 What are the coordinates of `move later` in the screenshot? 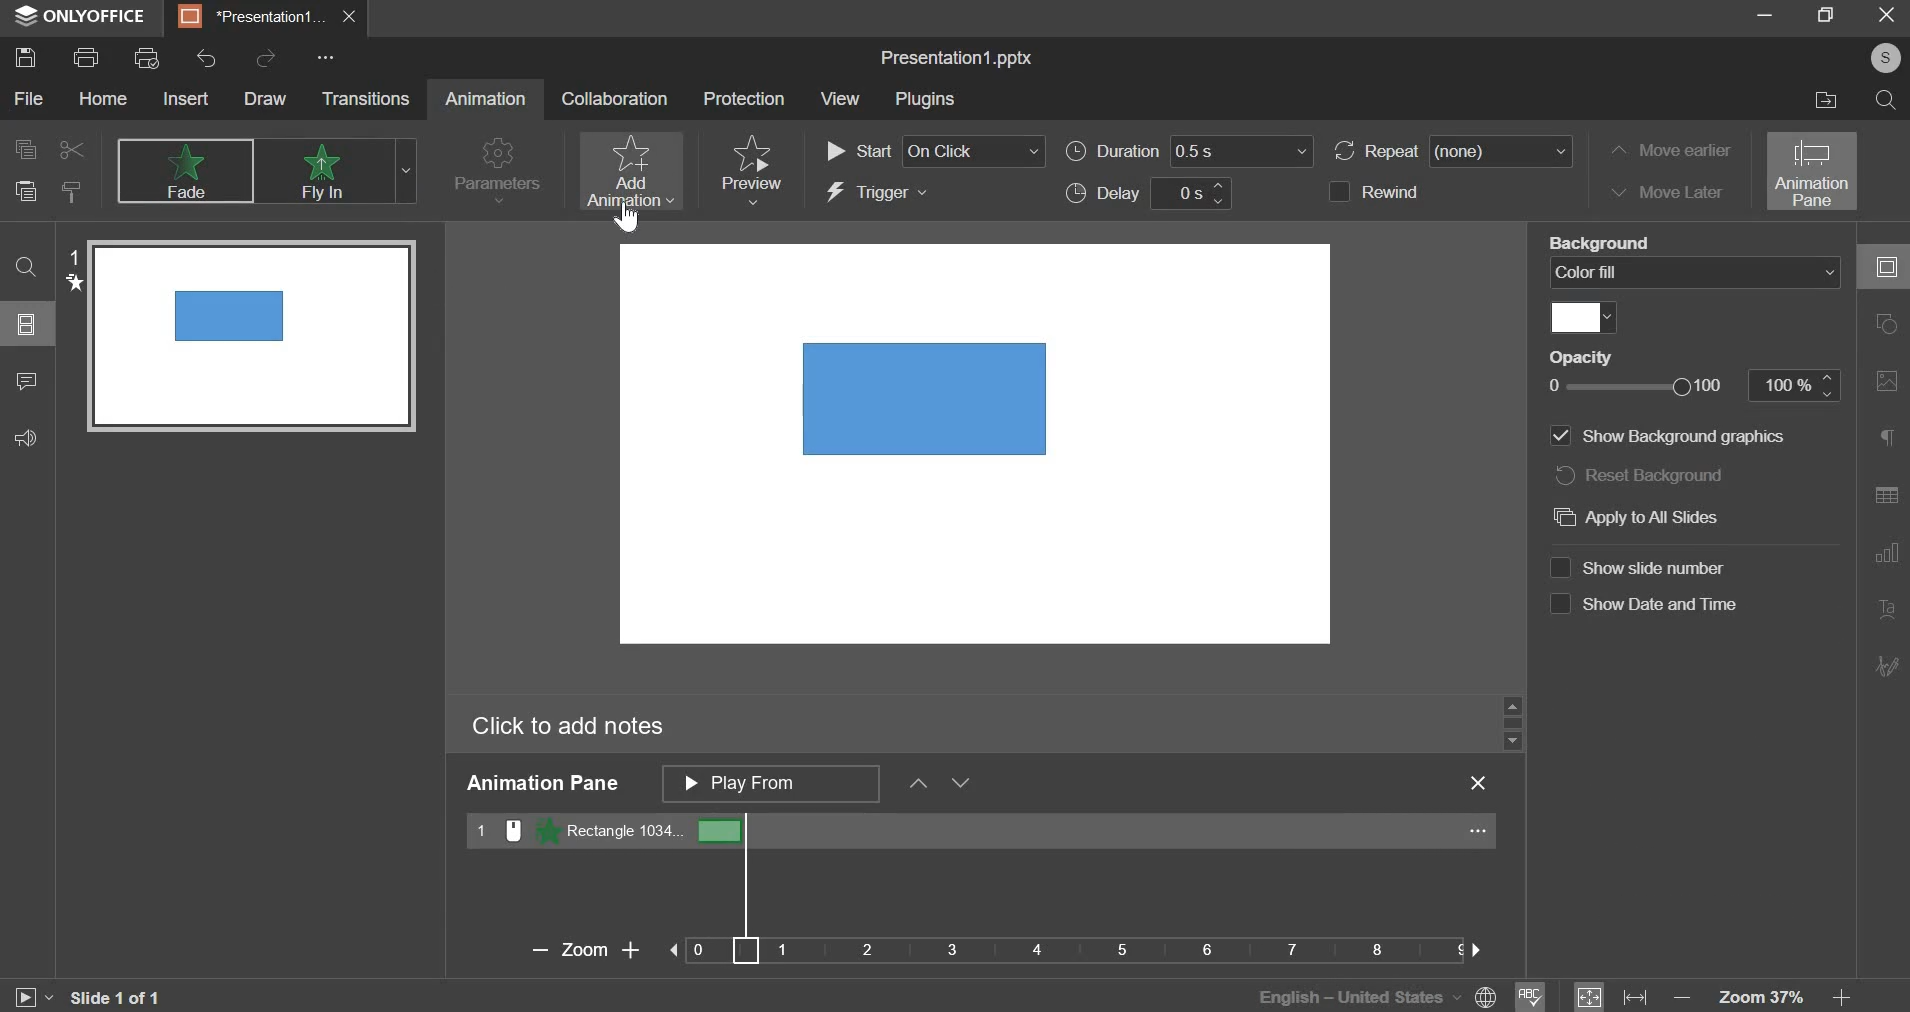 It's located at (1669, 195).